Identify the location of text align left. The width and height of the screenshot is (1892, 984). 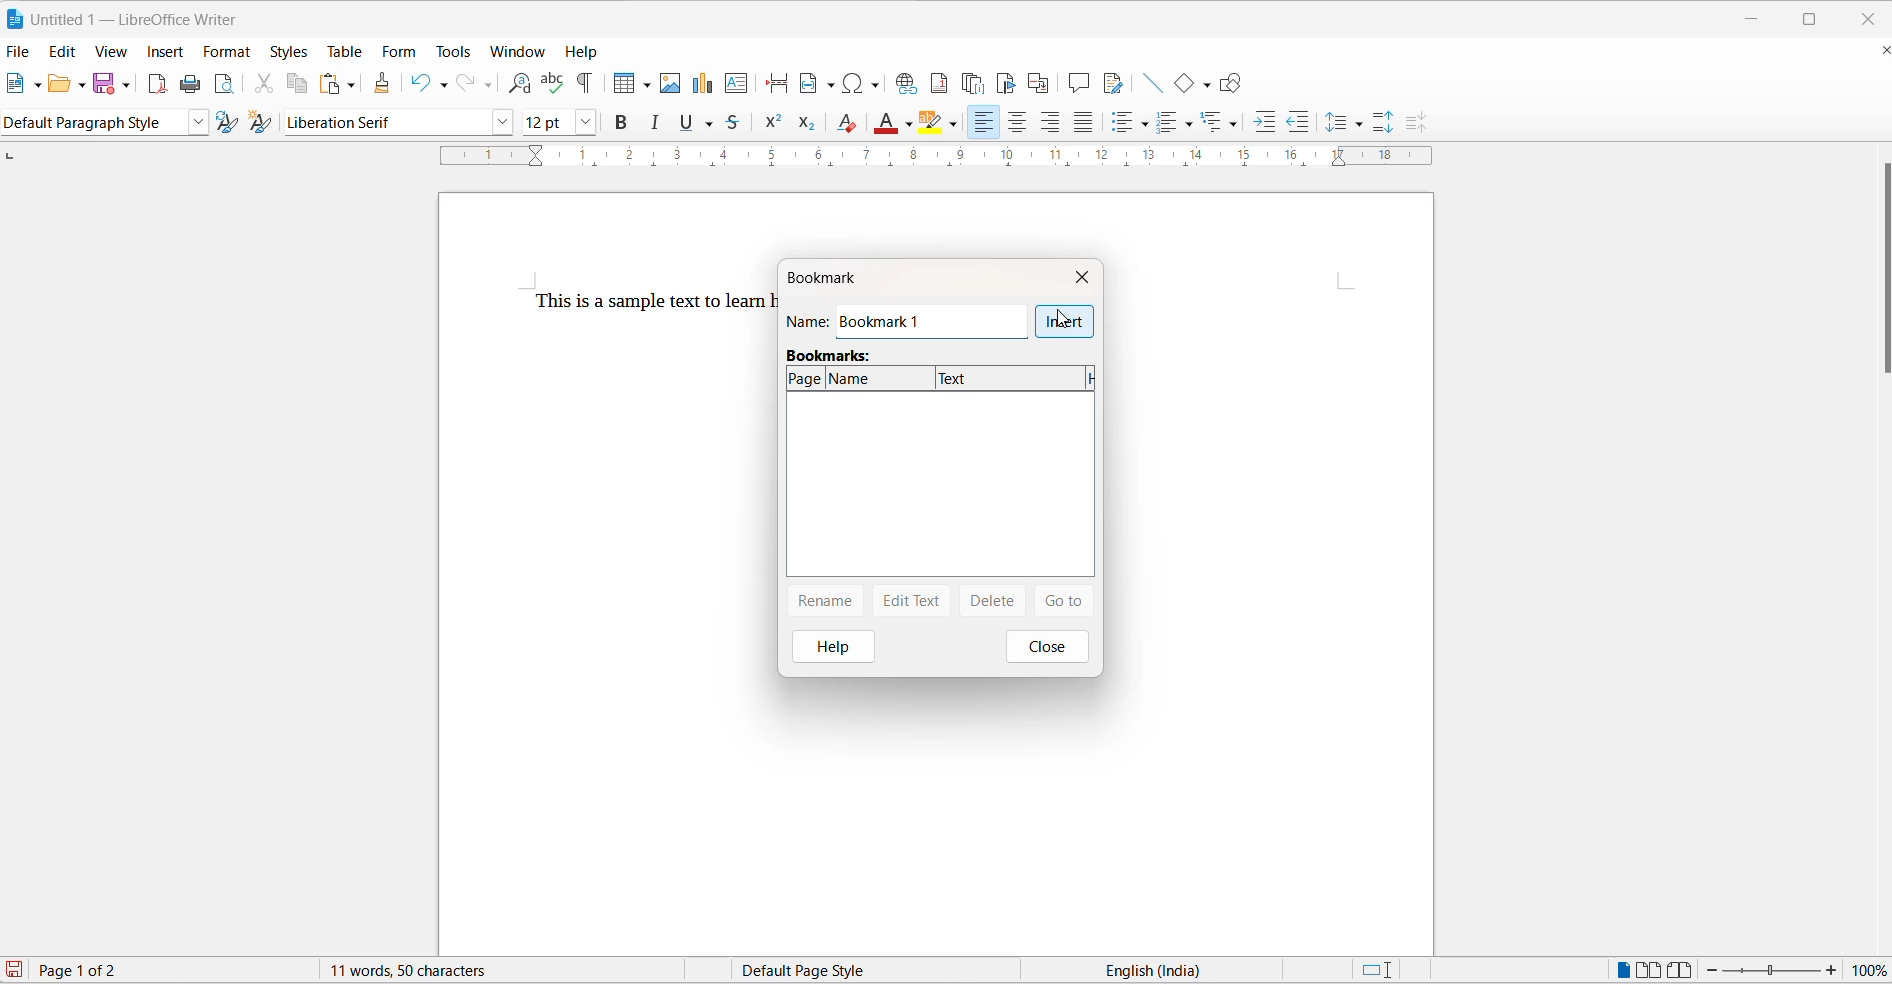
(983, 122).